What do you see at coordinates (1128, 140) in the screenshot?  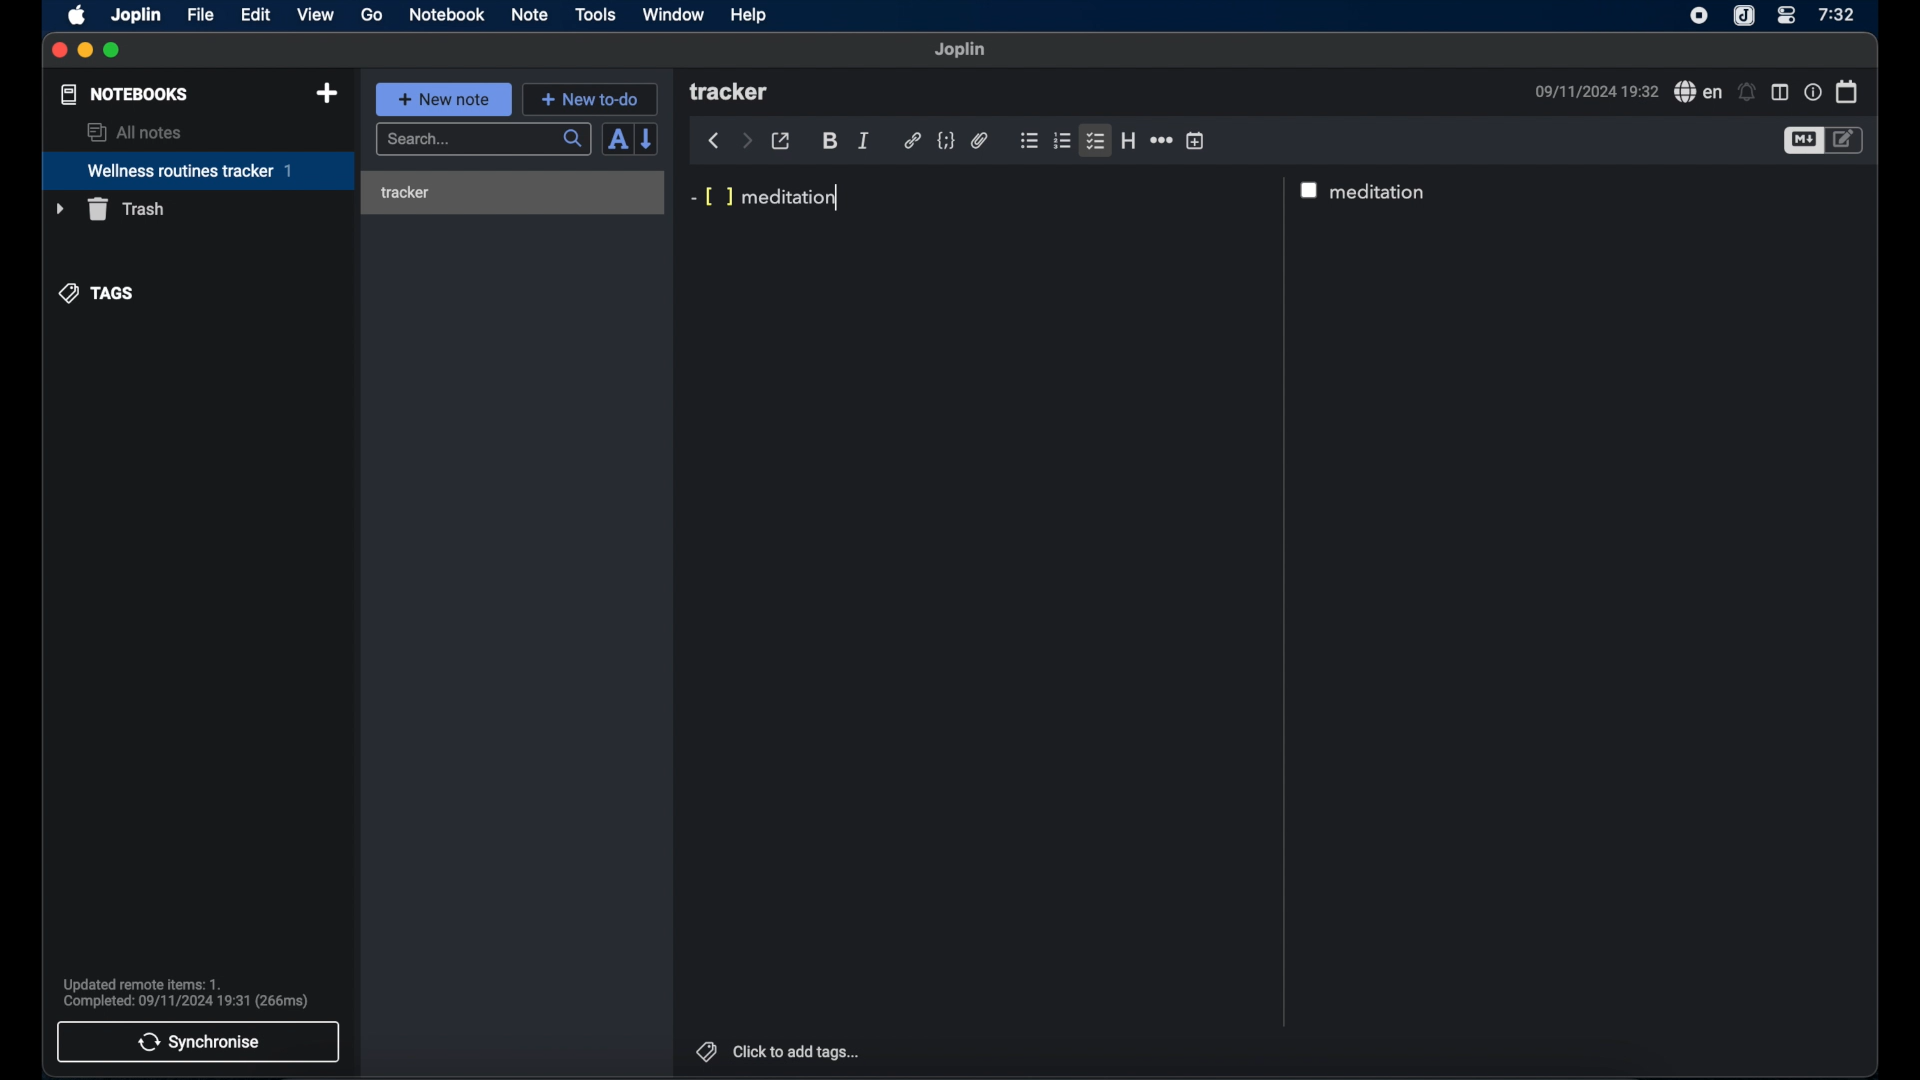 I see `heading` at bounding box center [1128, 140].